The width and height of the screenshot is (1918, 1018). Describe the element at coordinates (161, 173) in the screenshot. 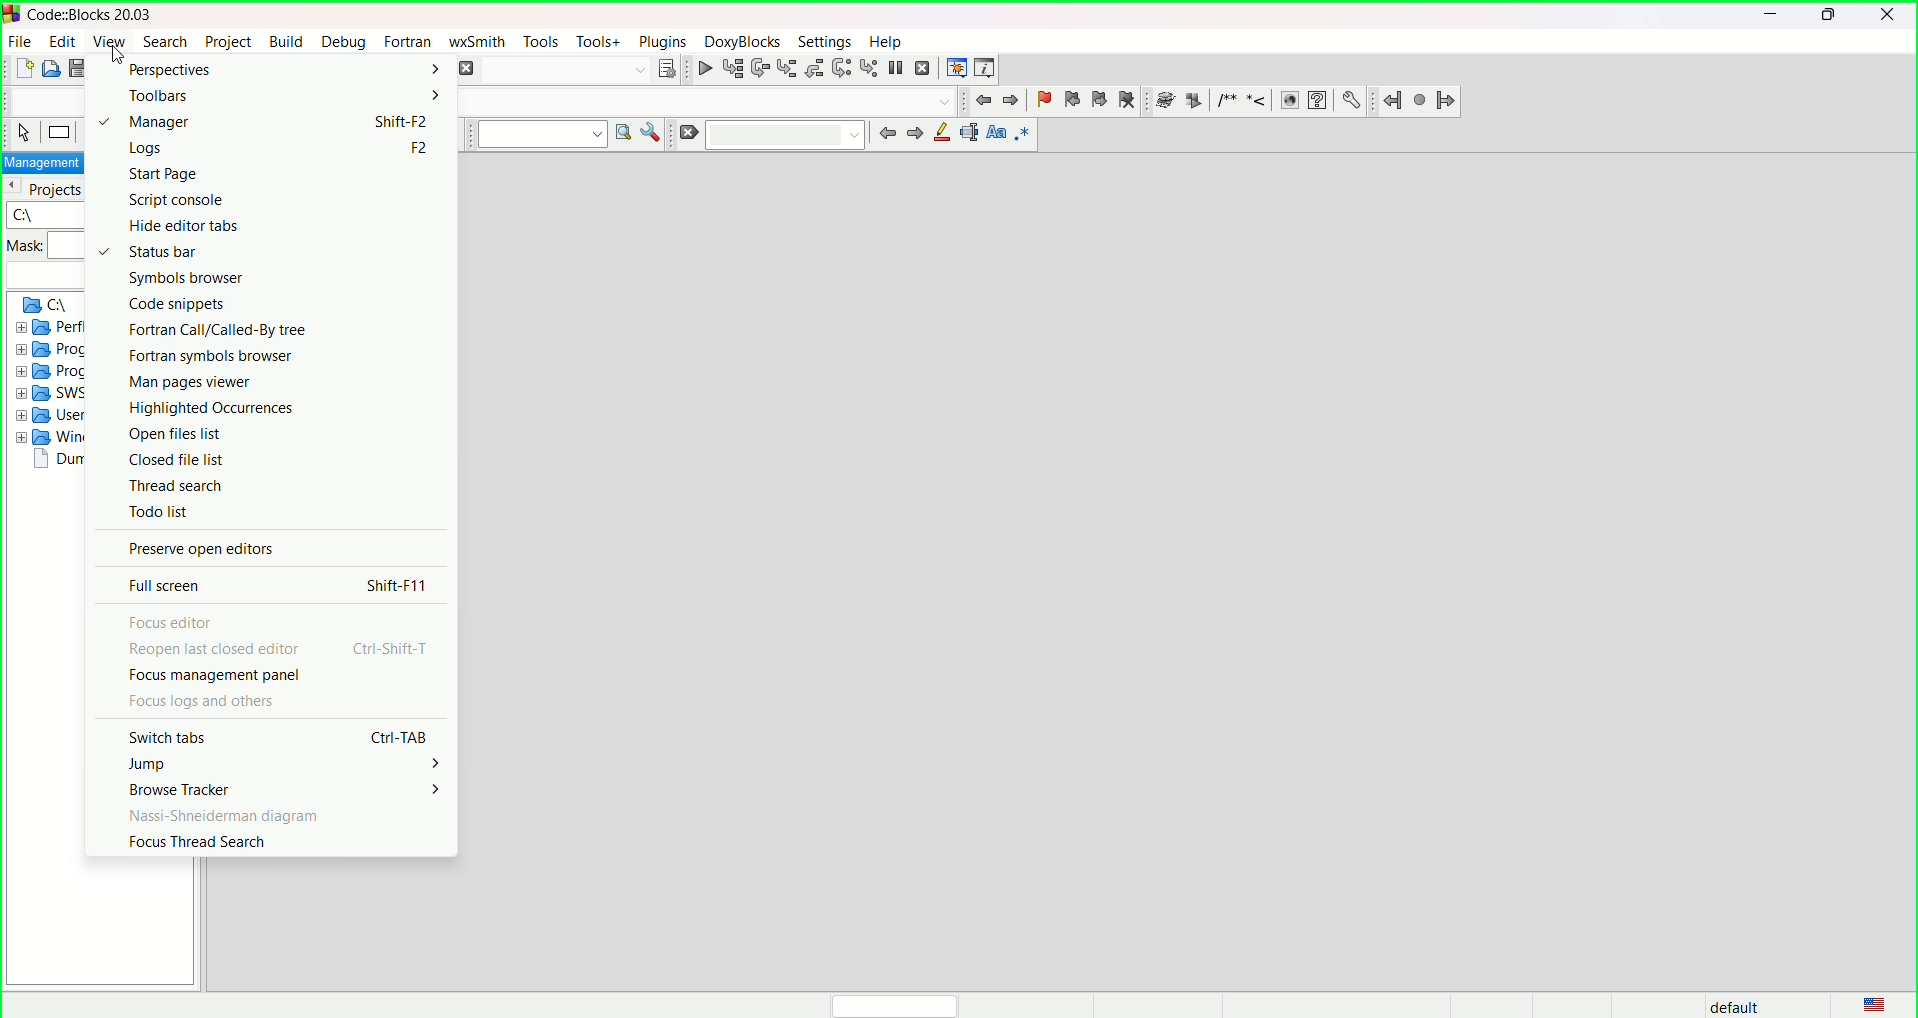

I see `start page` at that location.